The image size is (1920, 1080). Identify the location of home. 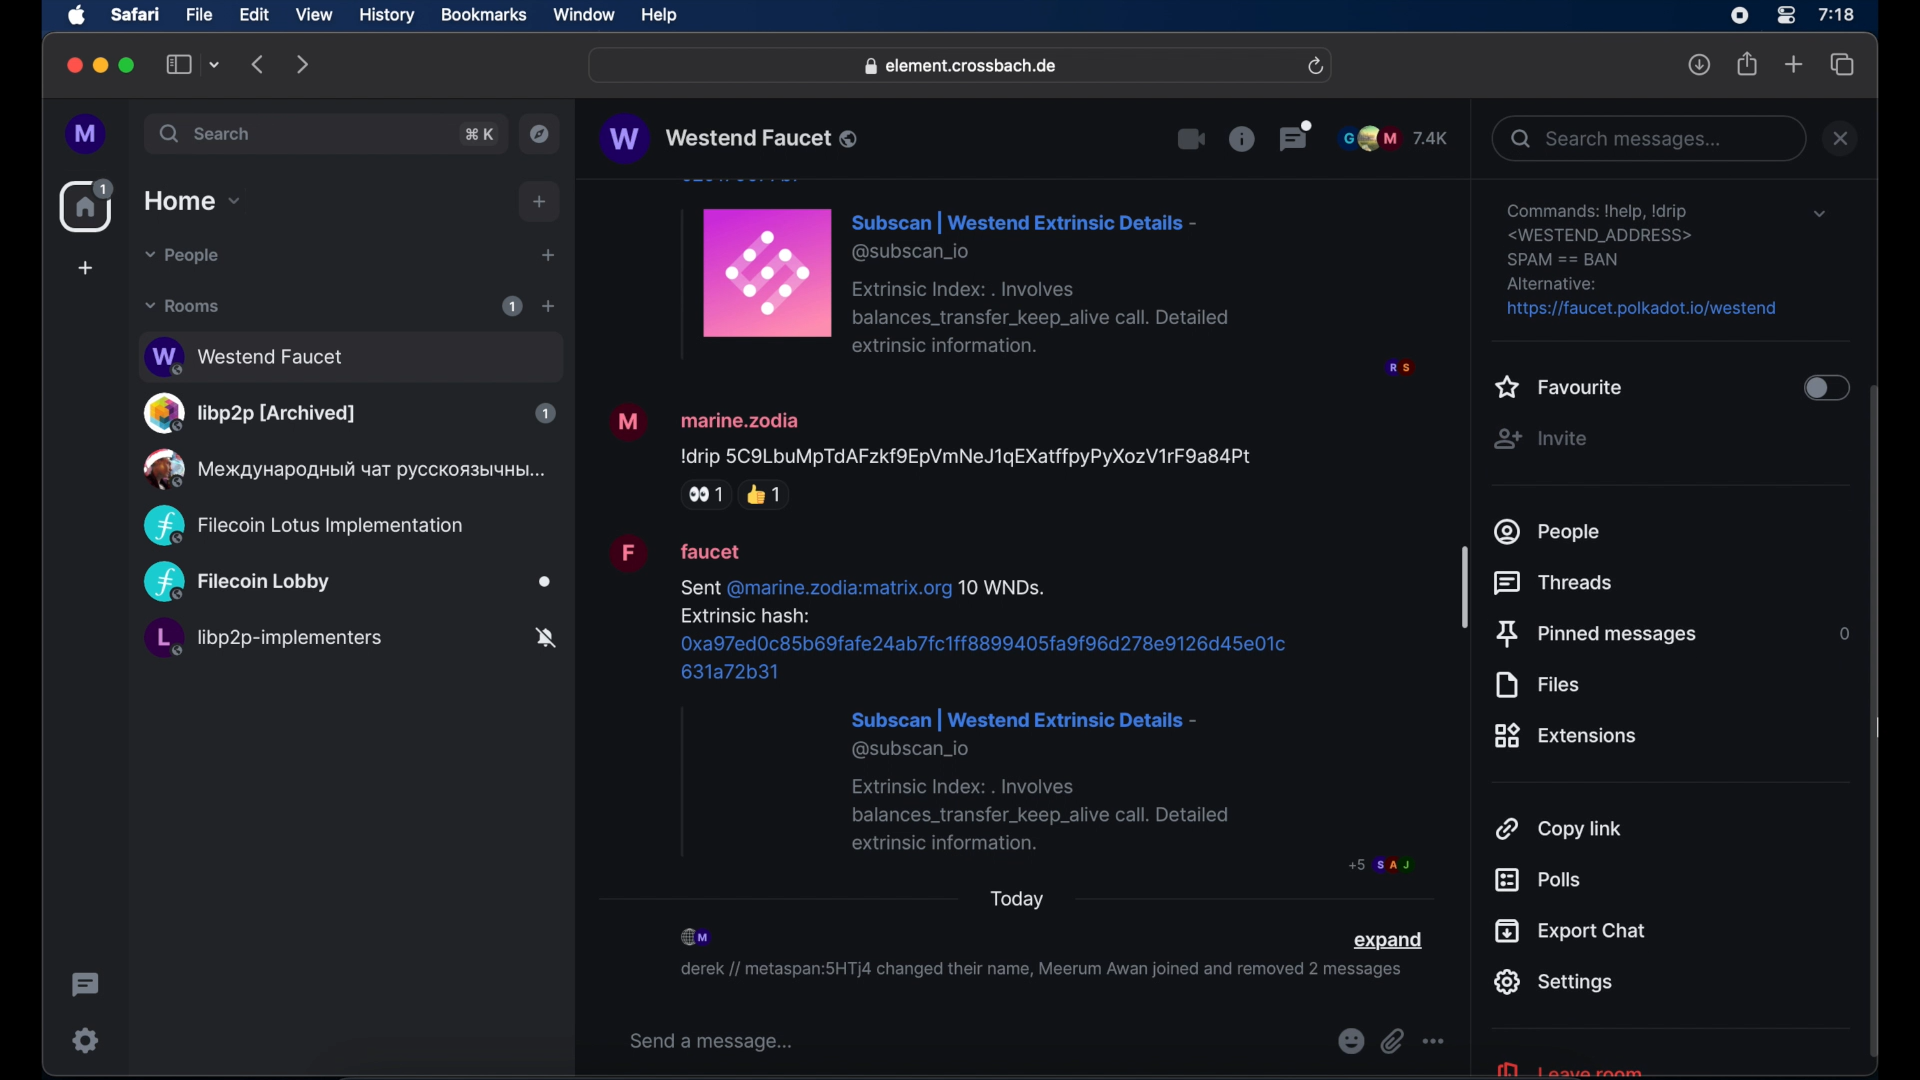
(89, 206).